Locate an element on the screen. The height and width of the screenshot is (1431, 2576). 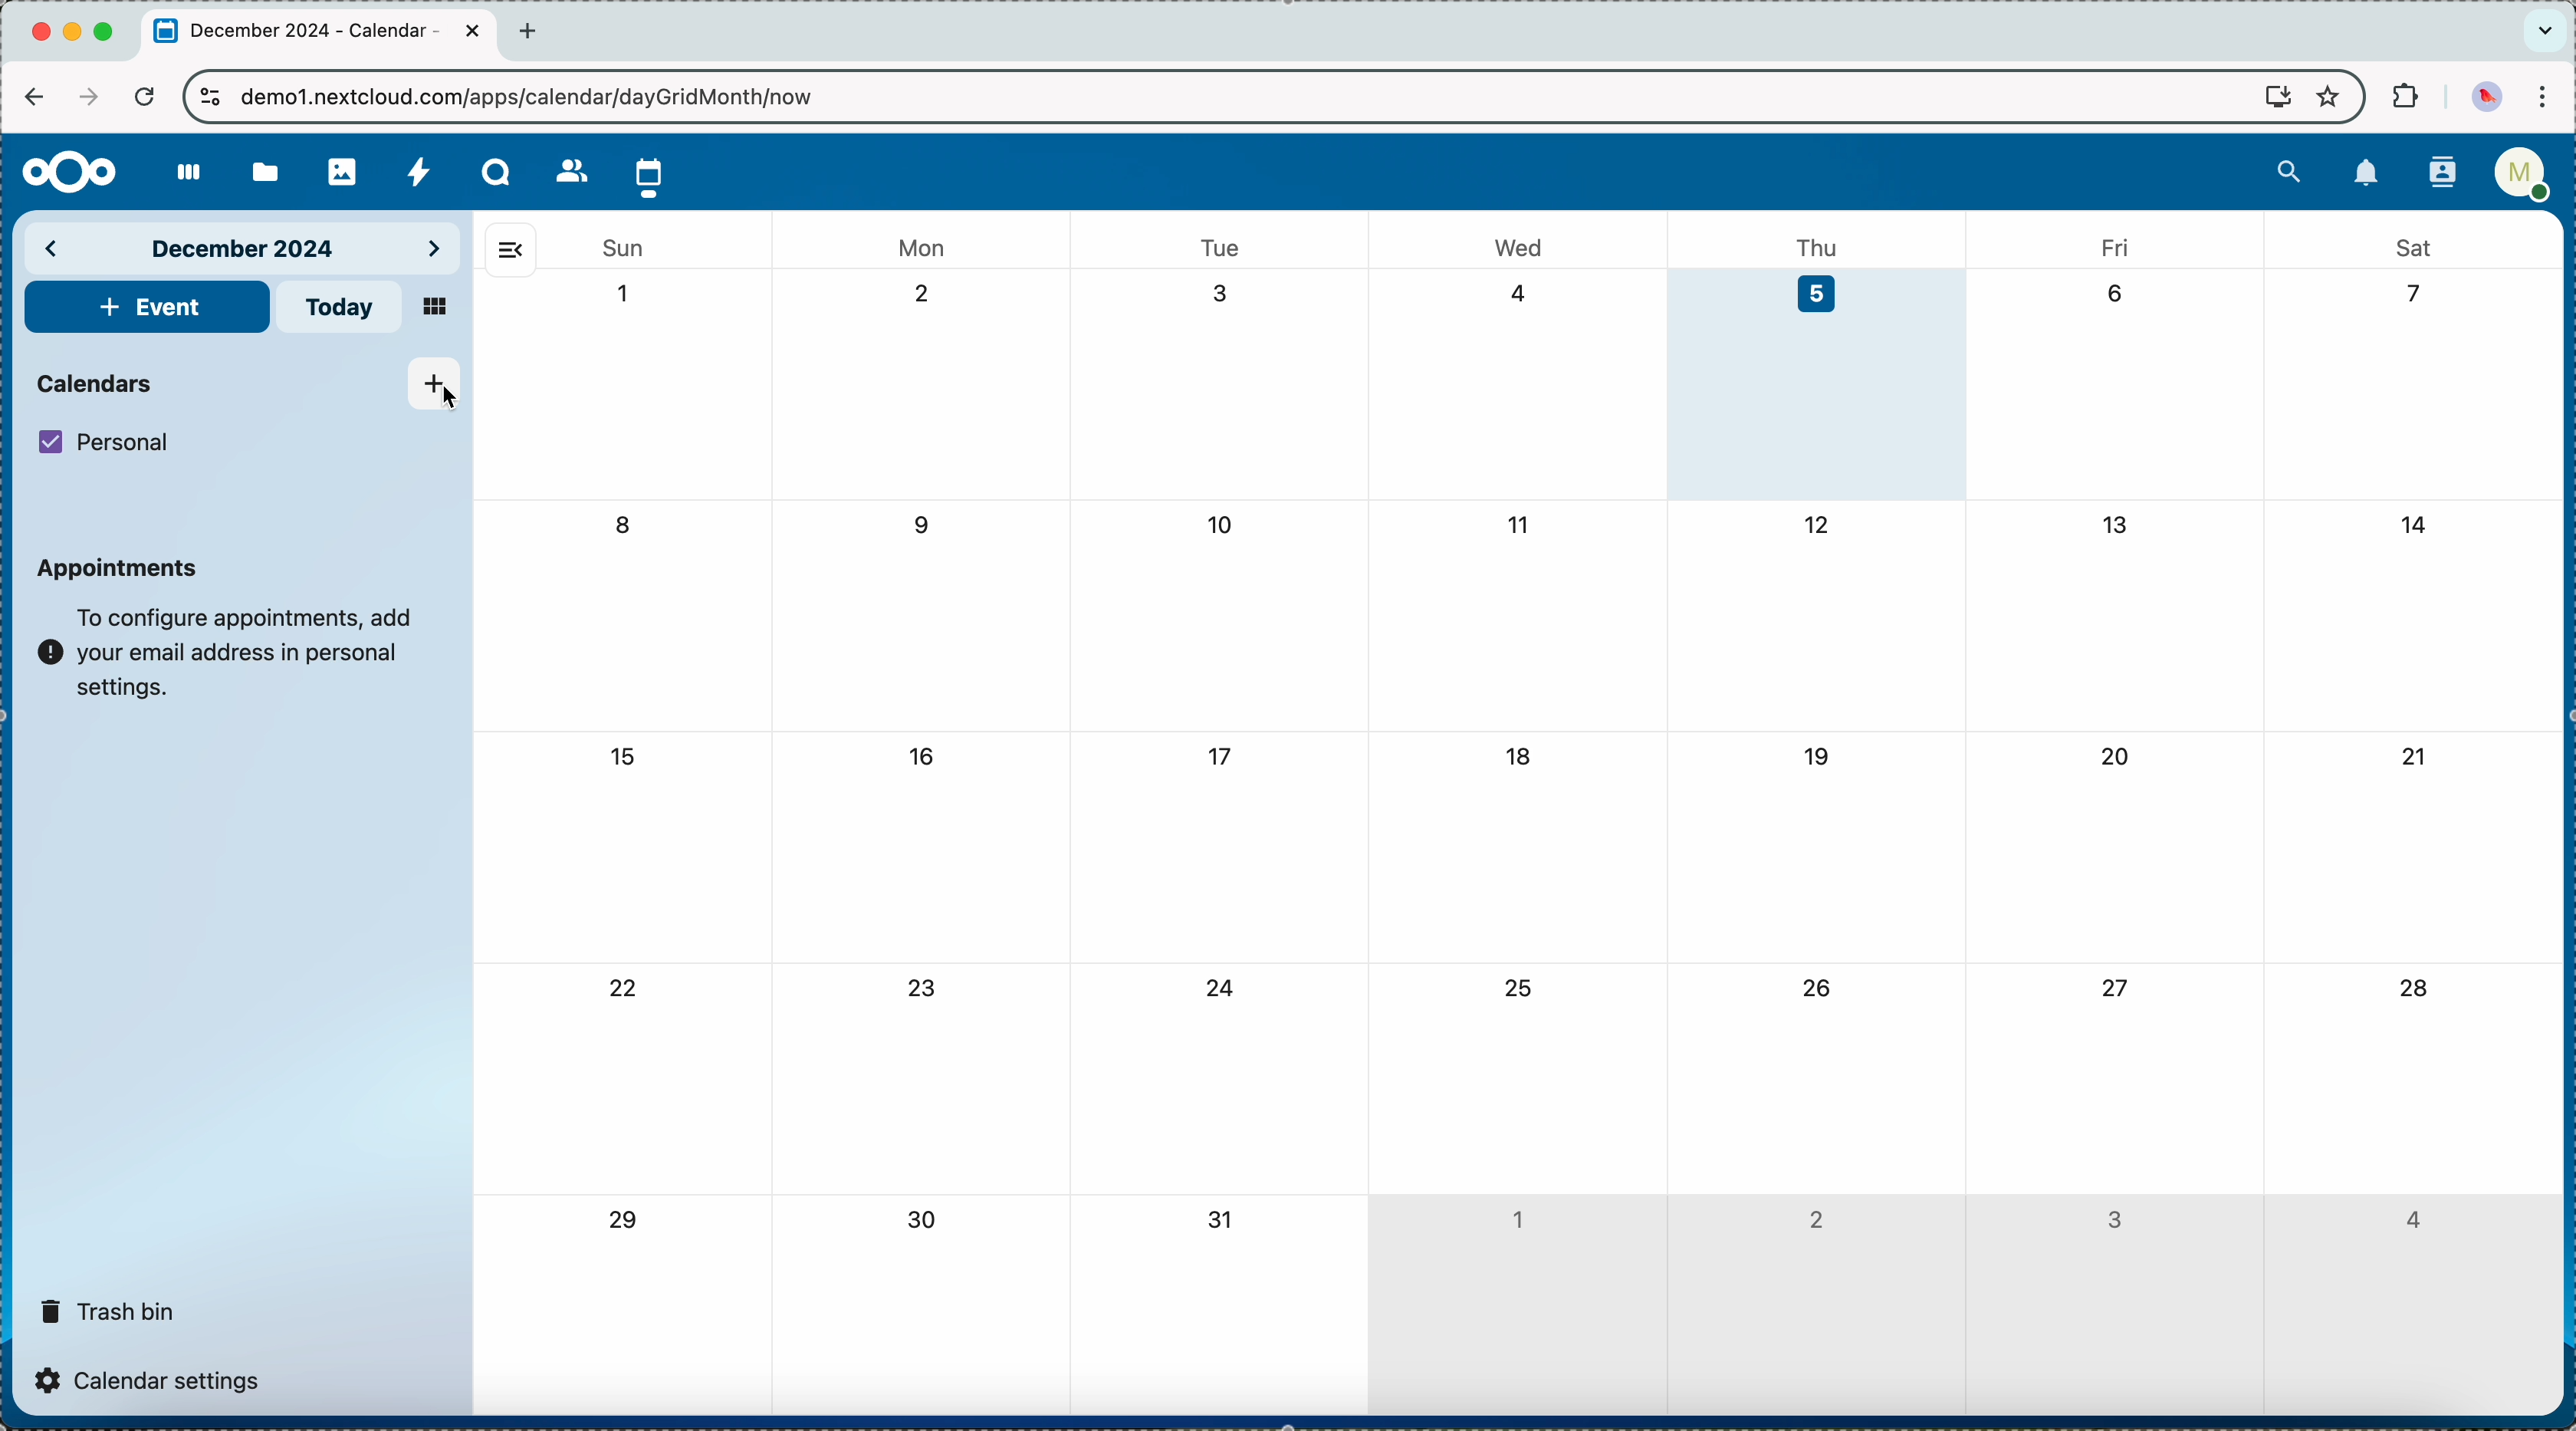
sat is located at coordinates (2413, 246).